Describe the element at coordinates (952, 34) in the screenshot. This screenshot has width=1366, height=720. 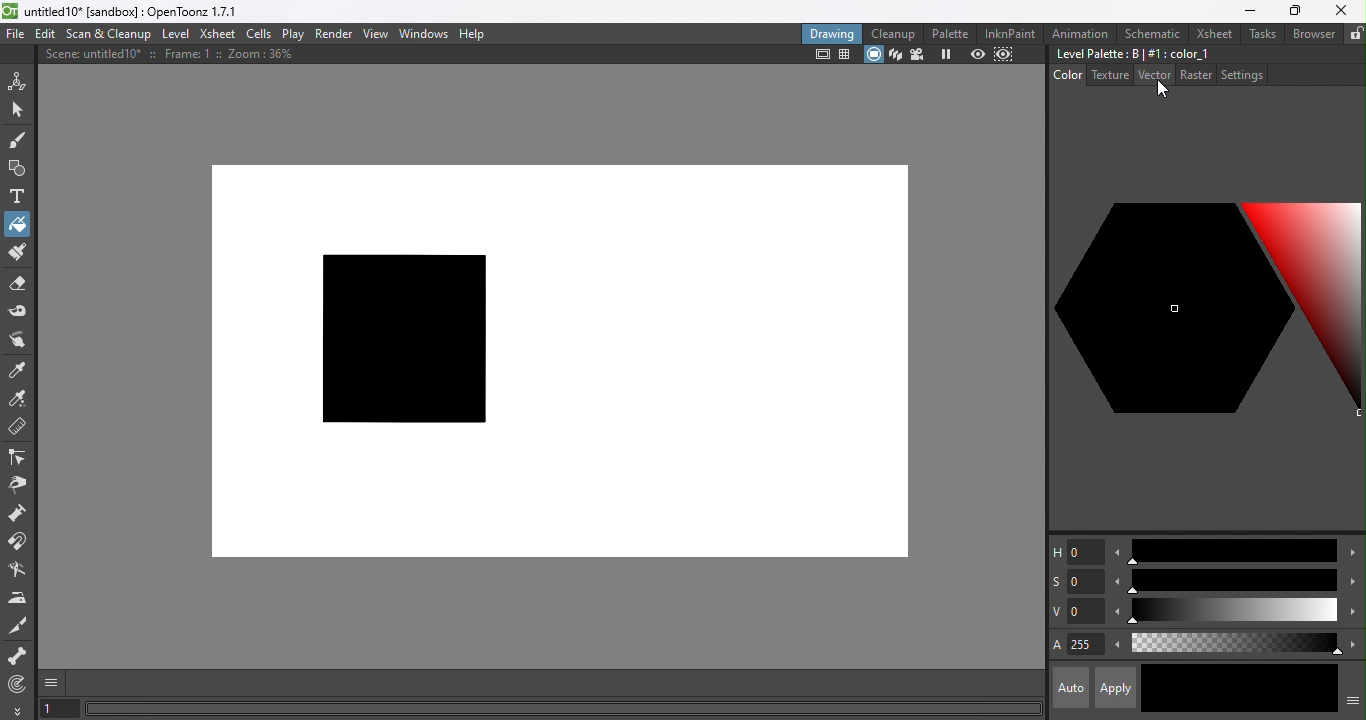
I see `Palette` at that location.